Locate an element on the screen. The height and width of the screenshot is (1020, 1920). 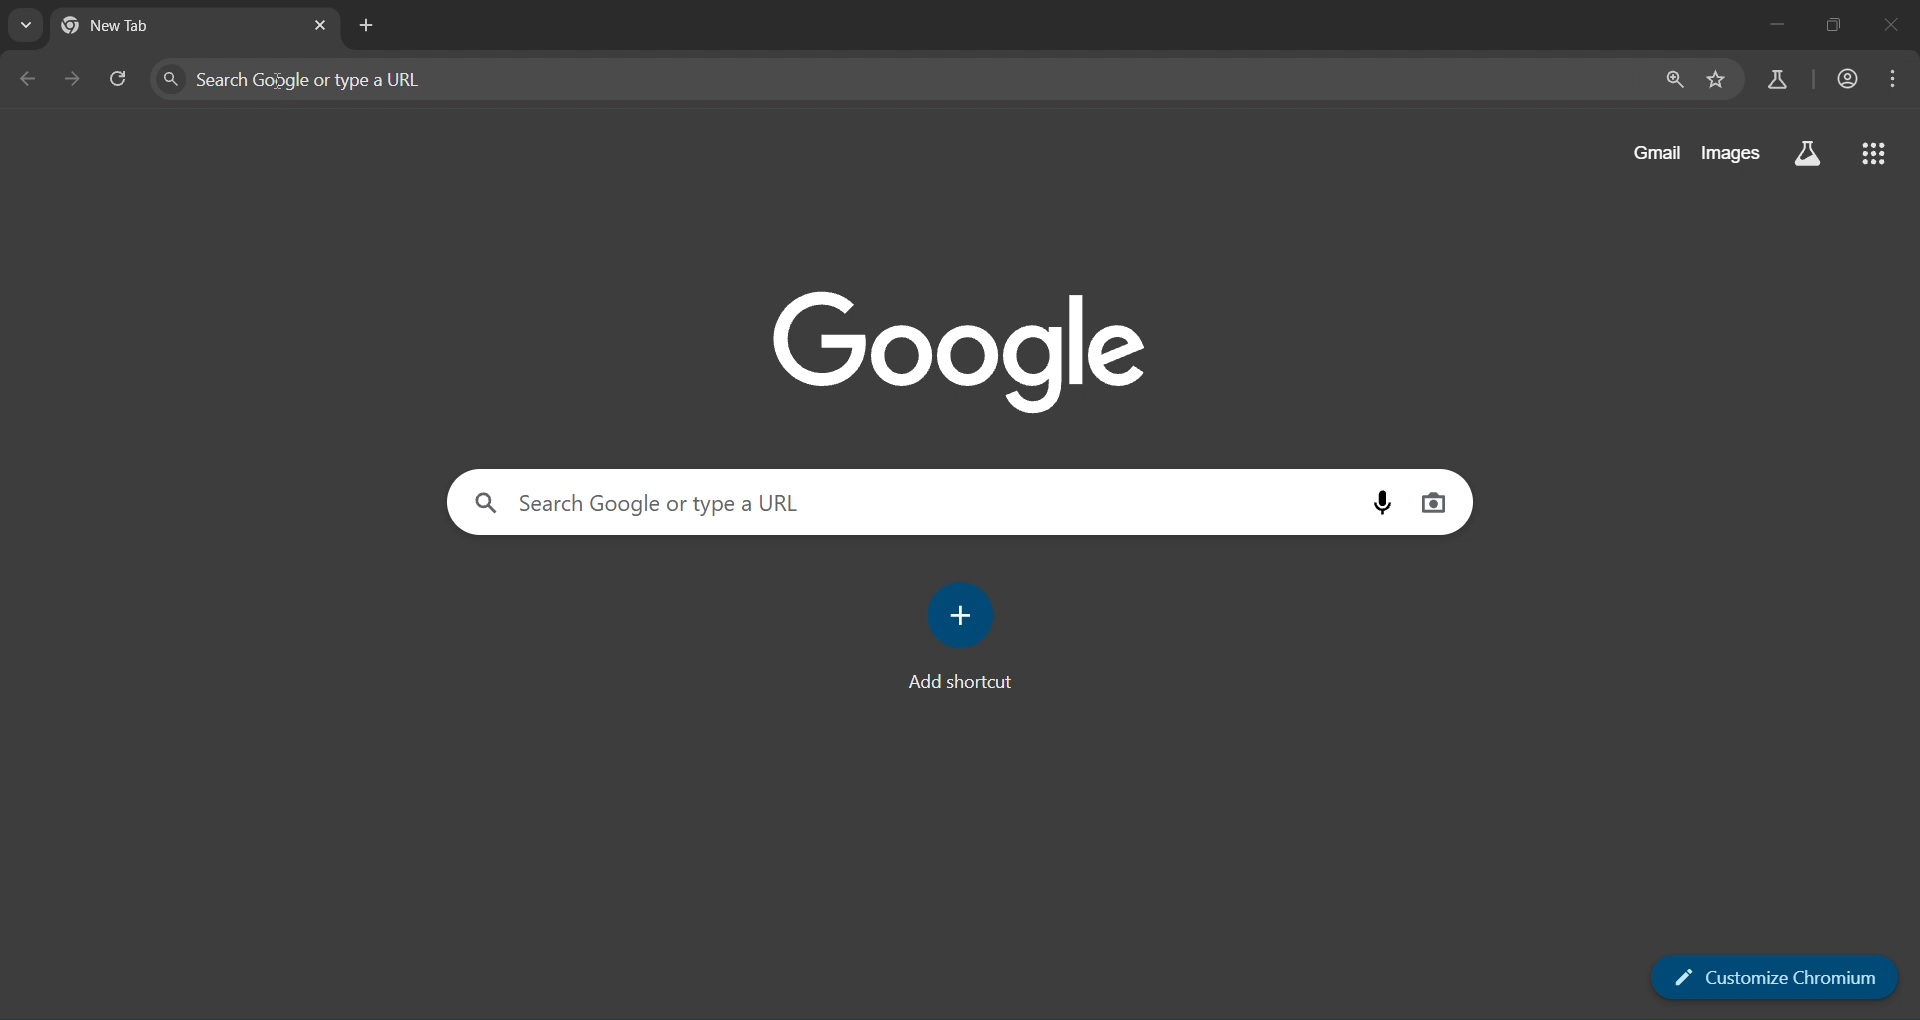
customize chromium is located at coordinates (1768, 978).